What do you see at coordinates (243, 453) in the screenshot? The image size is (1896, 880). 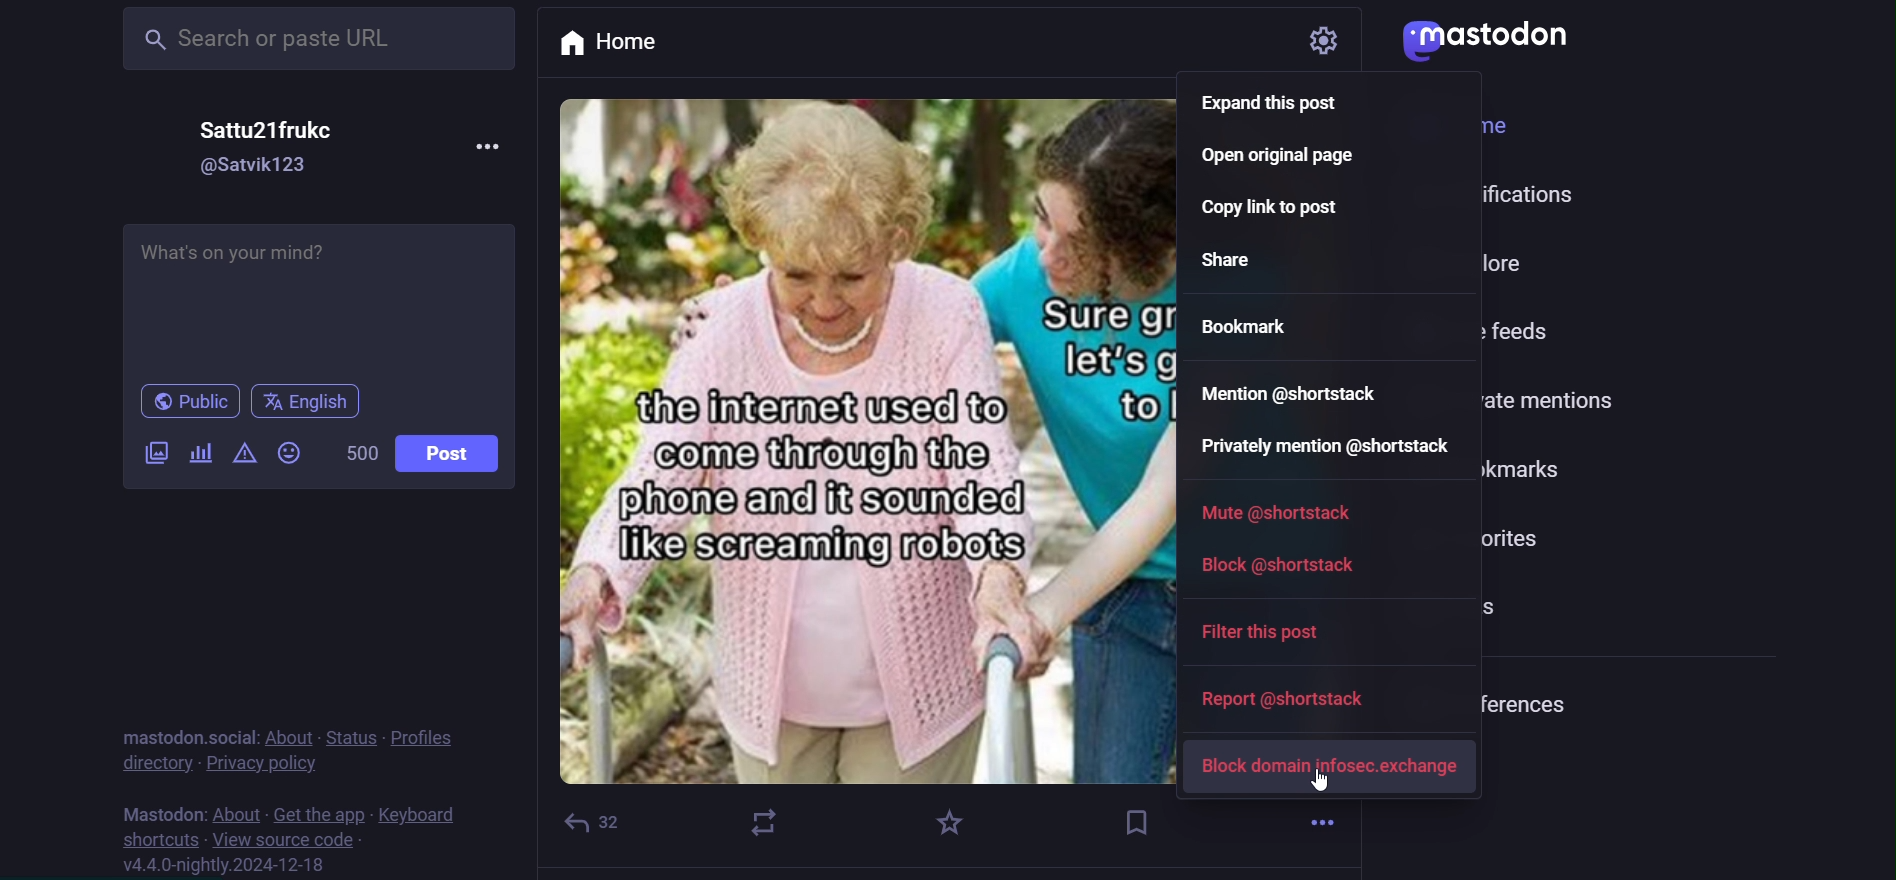 I see `content warning` at bounding box center [243, 453].